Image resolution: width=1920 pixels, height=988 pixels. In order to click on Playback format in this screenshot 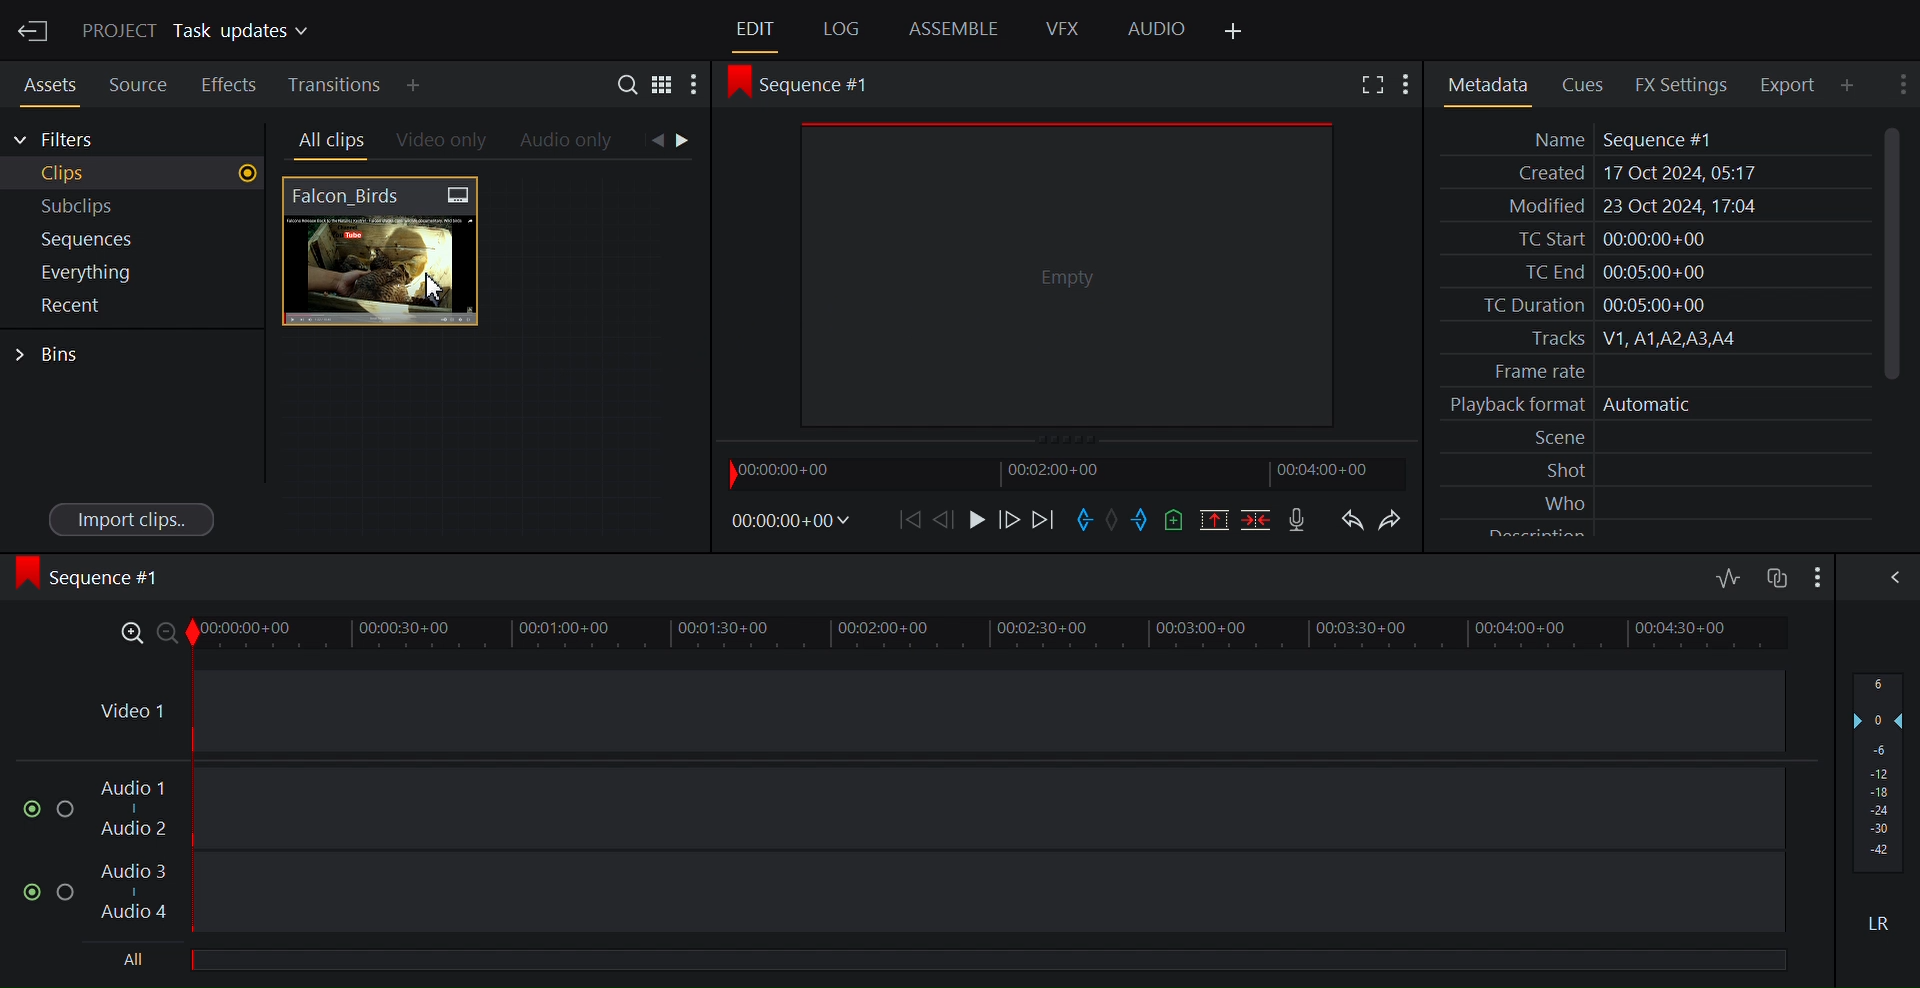, I will do `click(1653, 405)`.